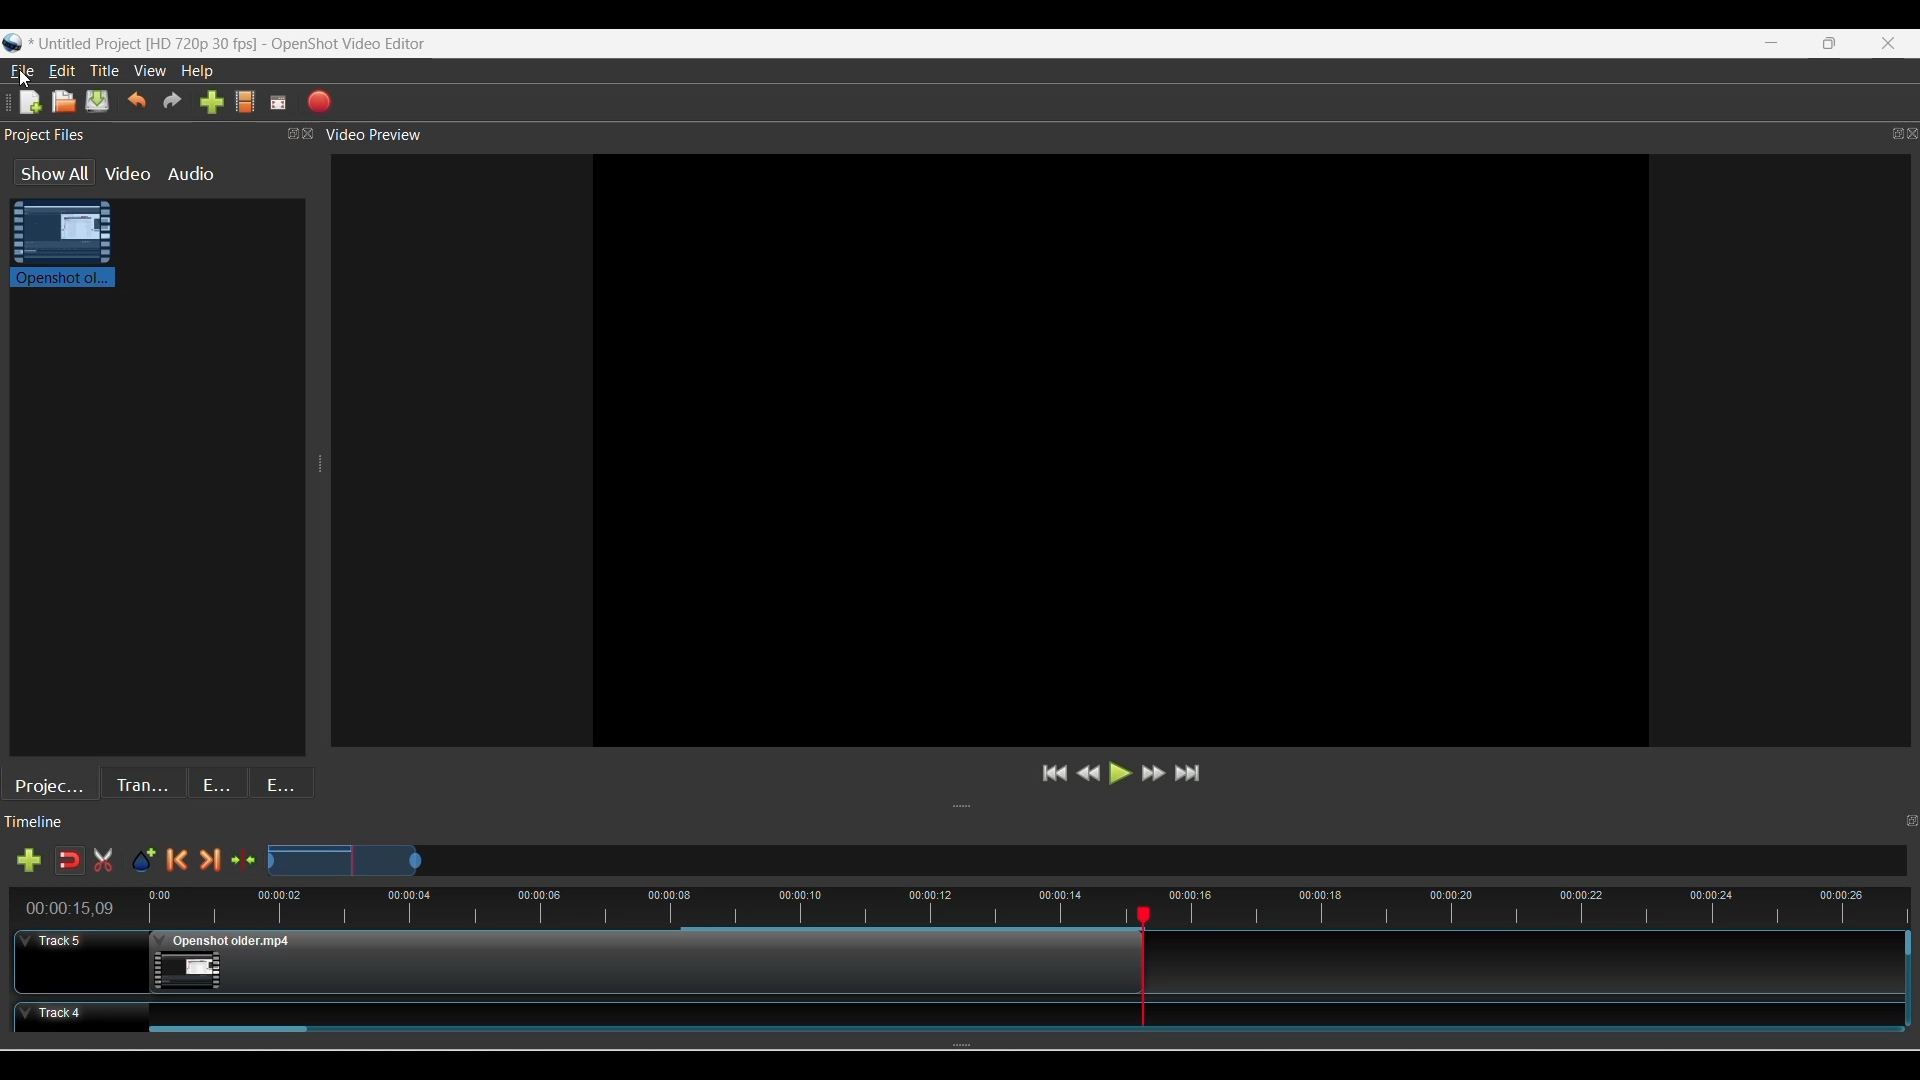 The image size is (1920, 1080). Describe the element at coordinates (103, 860) in the screenshot. I see `Cut` at that location.